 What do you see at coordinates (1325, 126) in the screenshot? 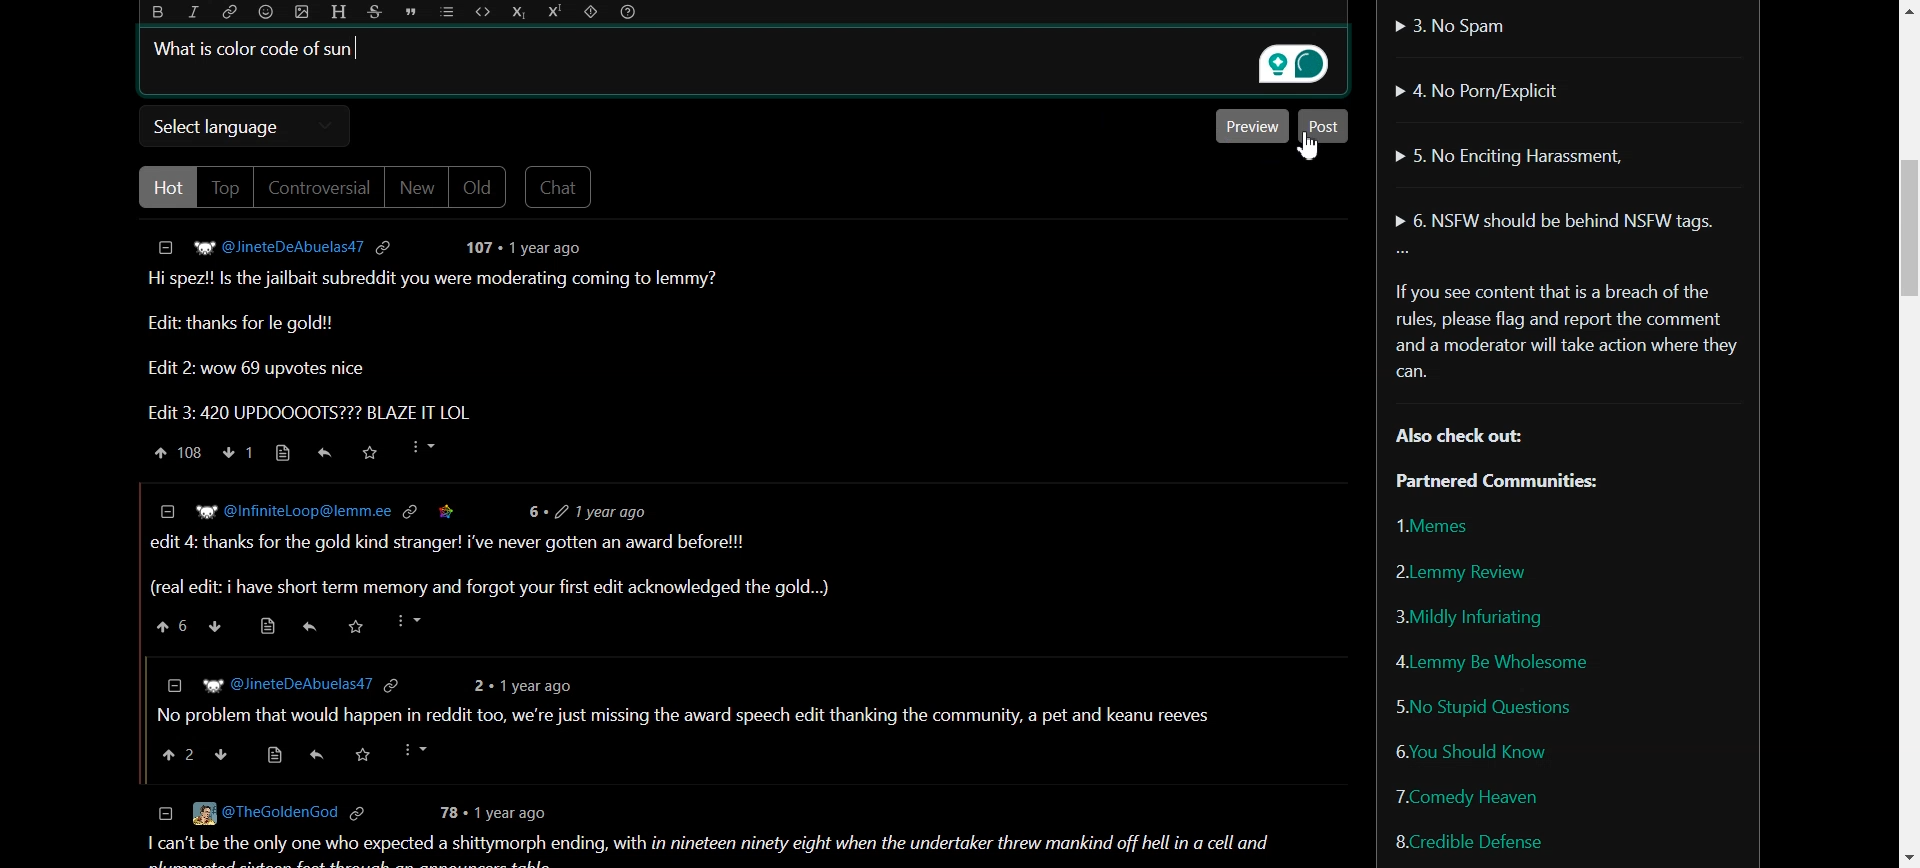
I see `Post` at bounding box center [1325, 126].